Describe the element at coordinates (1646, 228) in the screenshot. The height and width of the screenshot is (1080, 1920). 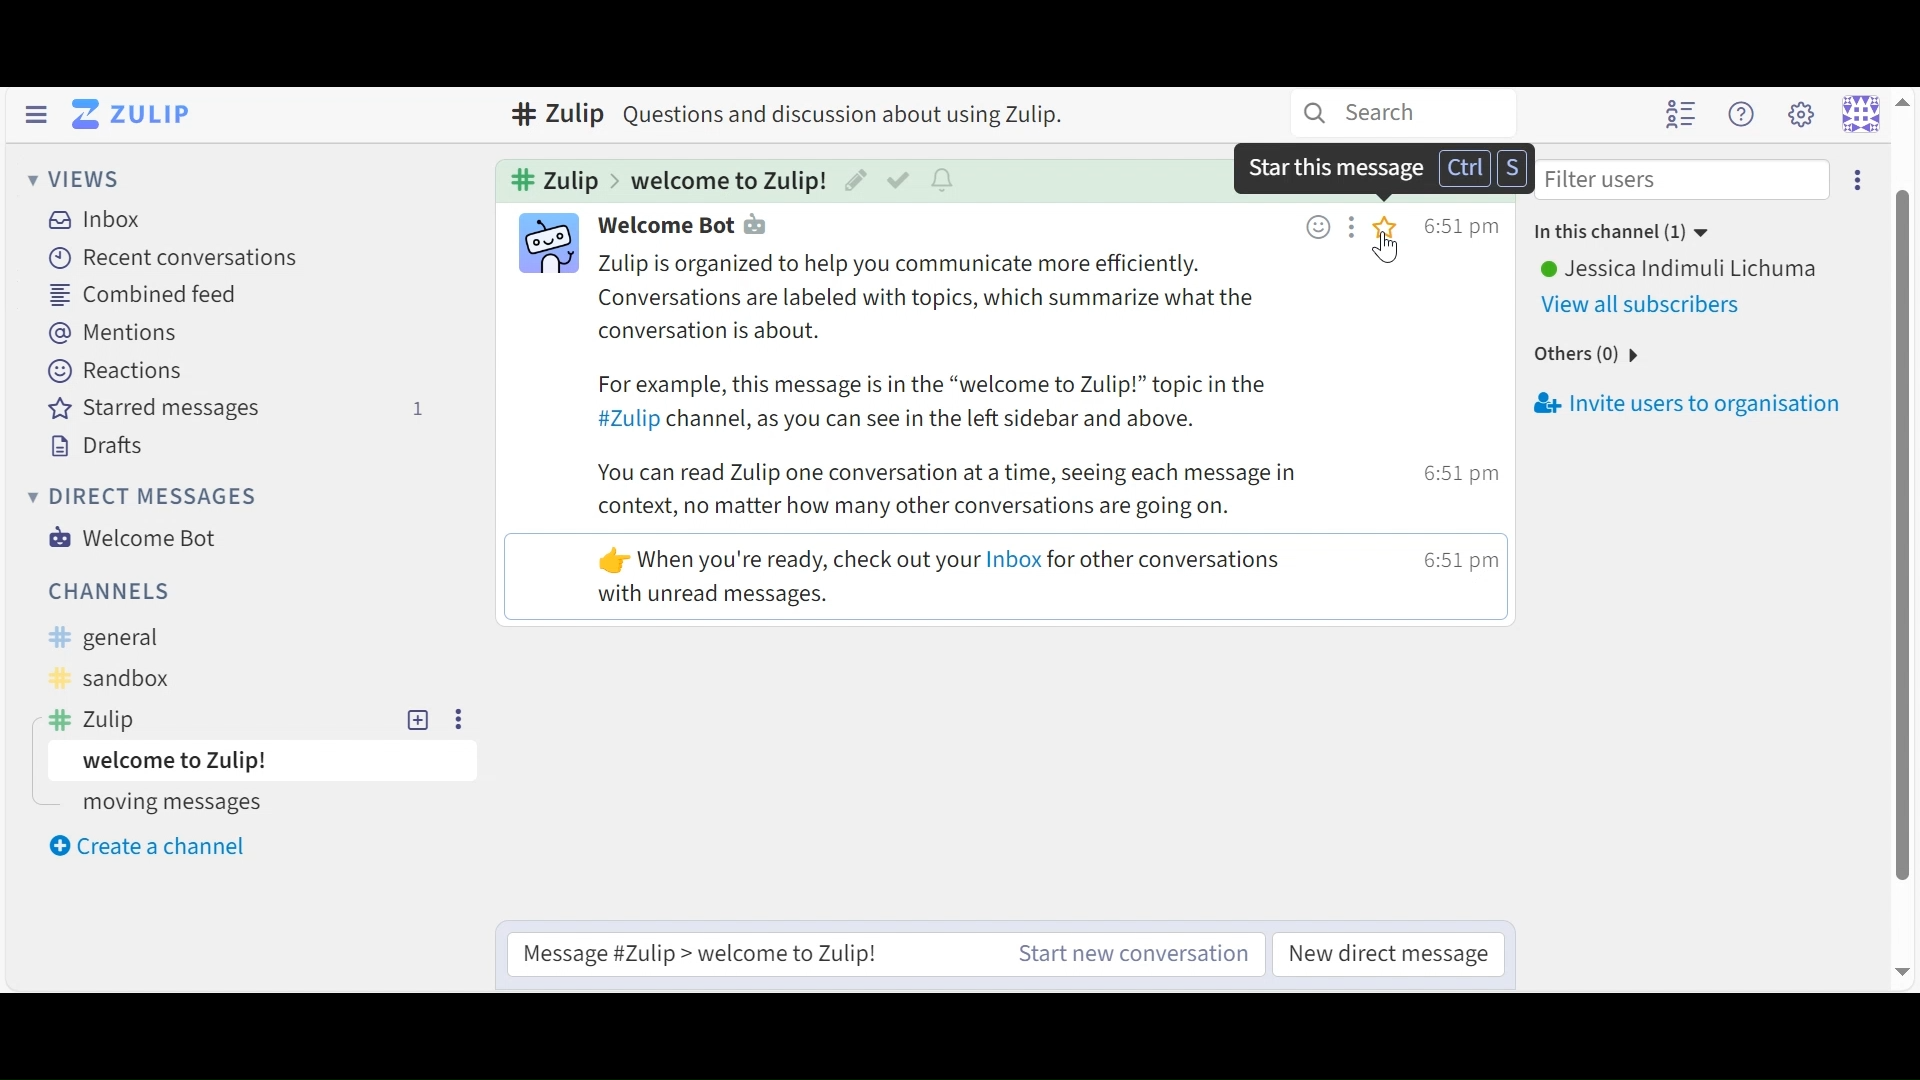
I see `in this channle` at that location.